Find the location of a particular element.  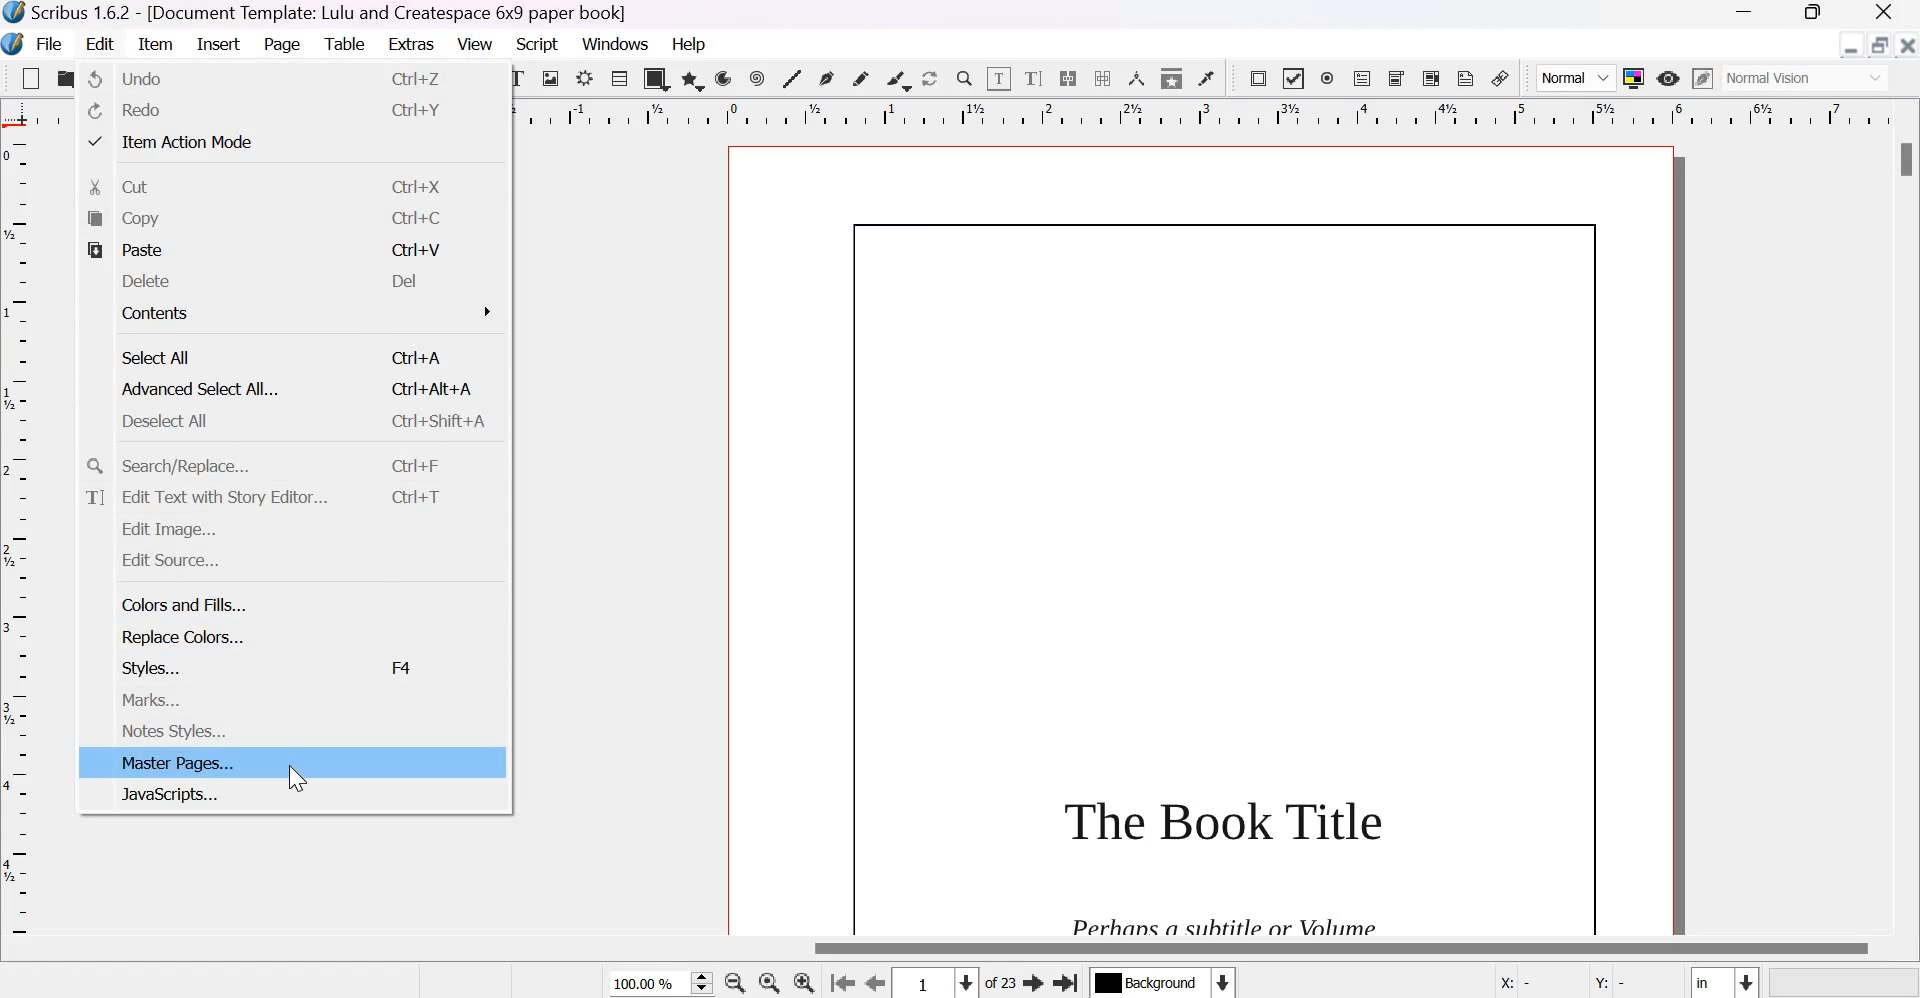

copy is located at coordinates (282, 221).